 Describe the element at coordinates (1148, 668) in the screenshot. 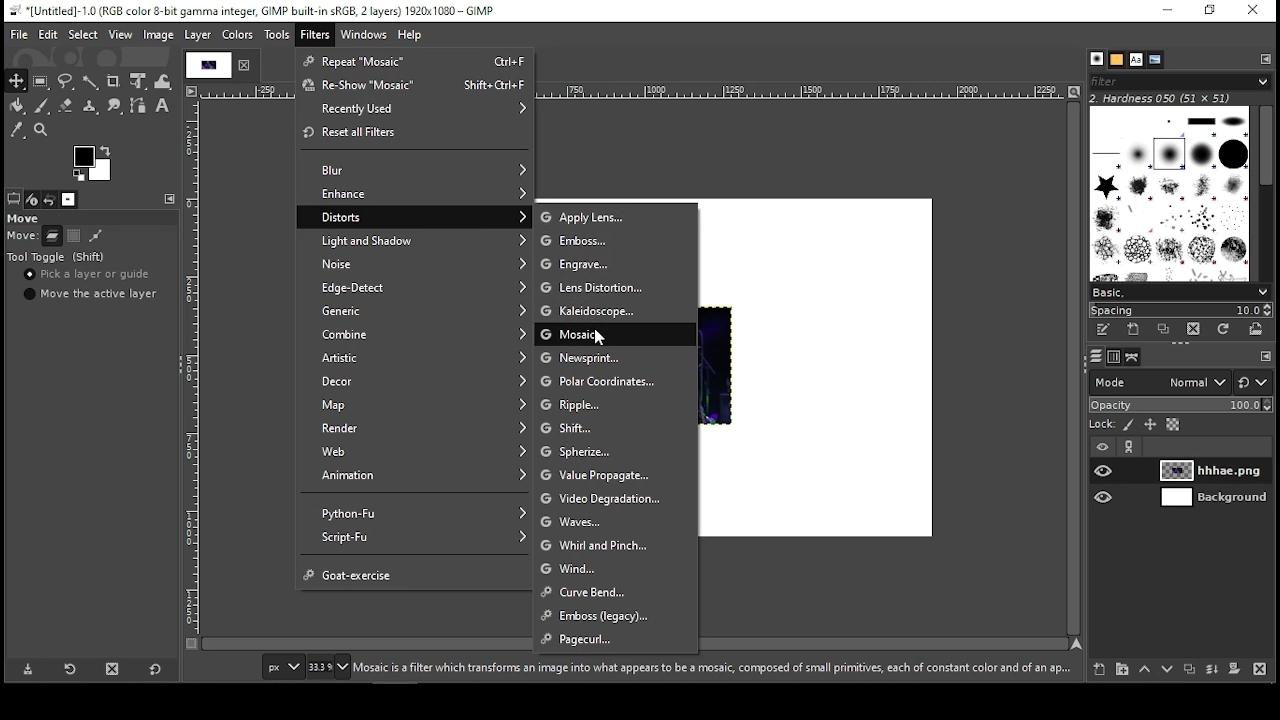

I see `move layer on step up` at that location.